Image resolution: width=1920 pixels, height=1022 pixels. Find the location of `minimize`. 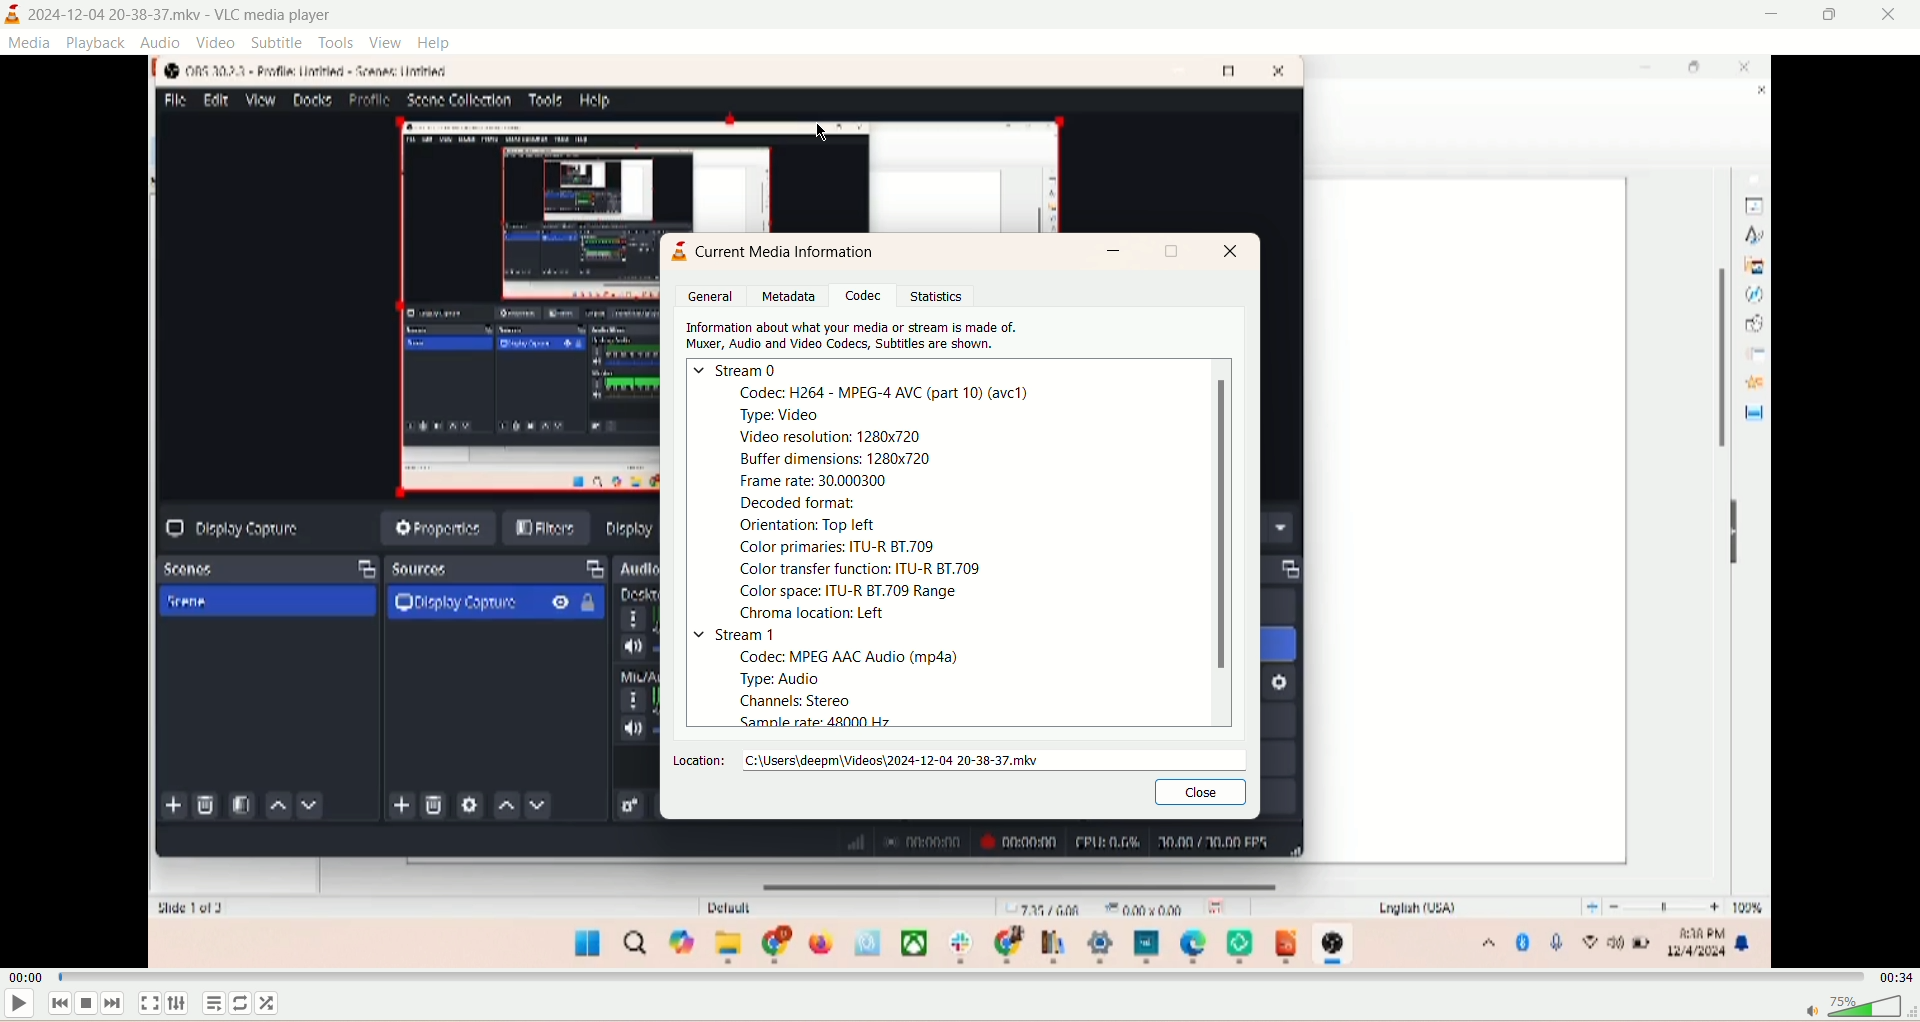

minimize is located at coordinates (1114, 251).